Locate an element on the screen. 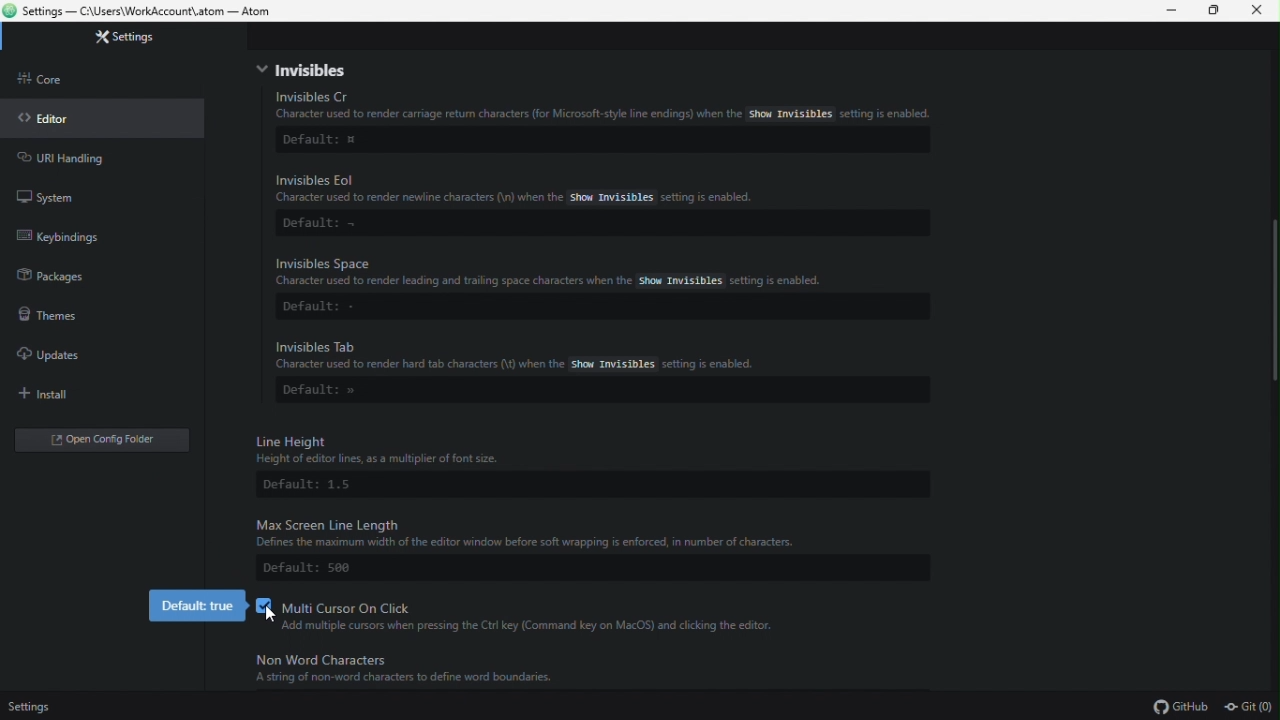 This screenshot has width=1280, height=720. Default: » is located at coordinates (327, 393).